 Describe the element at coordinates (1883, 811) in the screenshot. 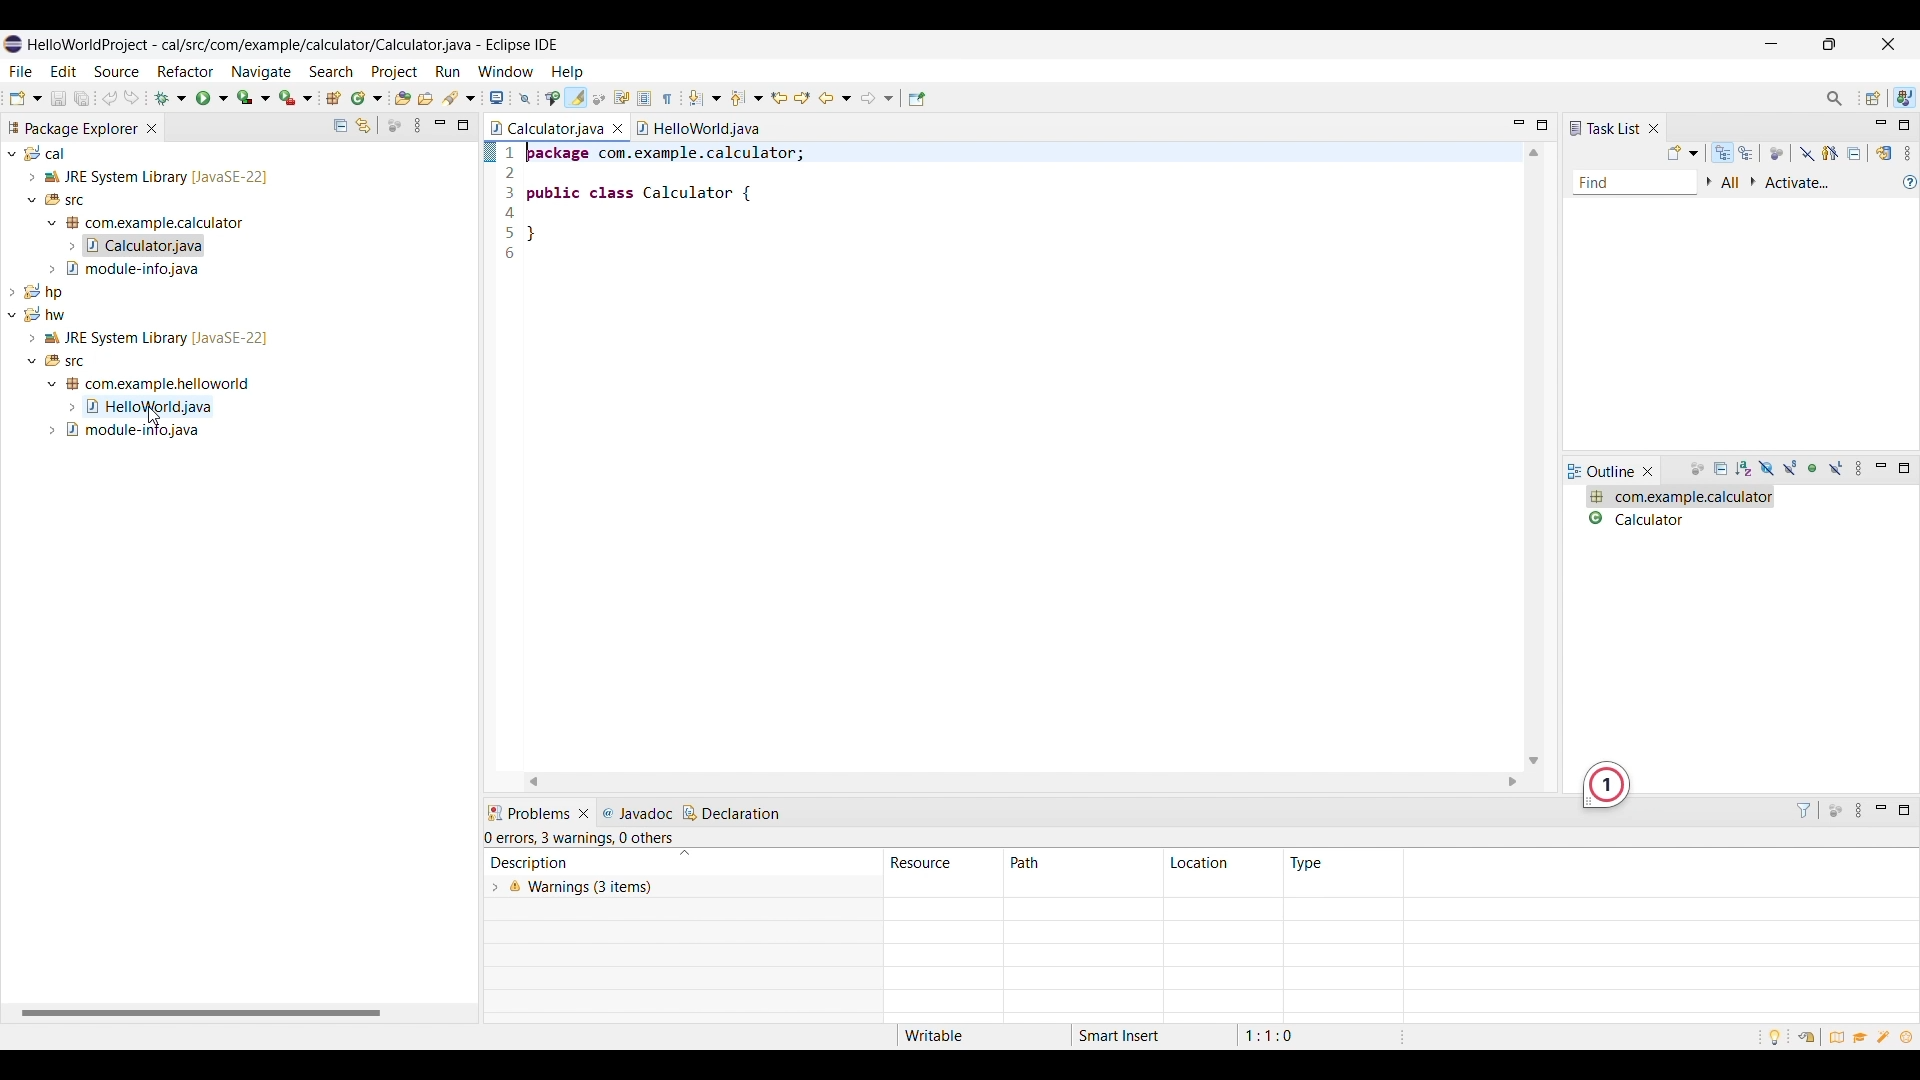

I see `Minimize` at that location.